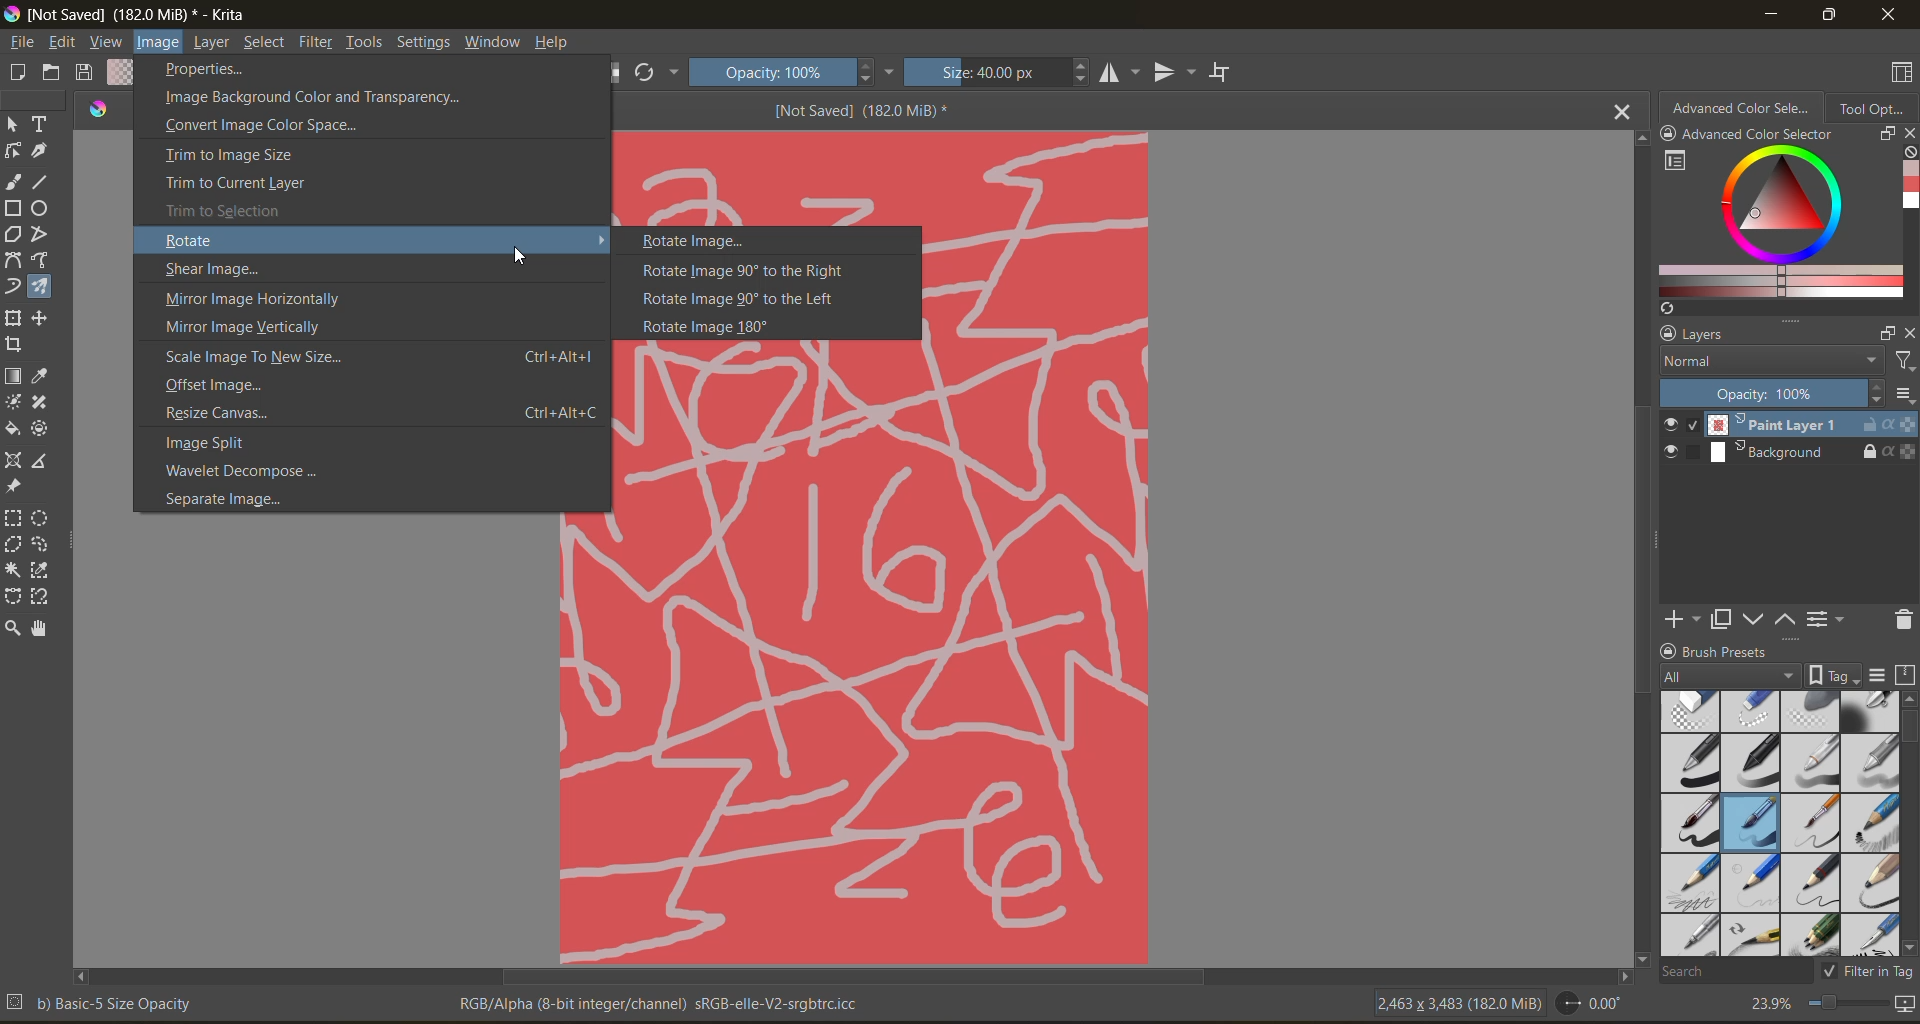 The image size is (1920, 1024). What do you see at coordinates (1747, 122) in the screenshot?
I see `advanced color selector` at bounding box center [1747, 122].